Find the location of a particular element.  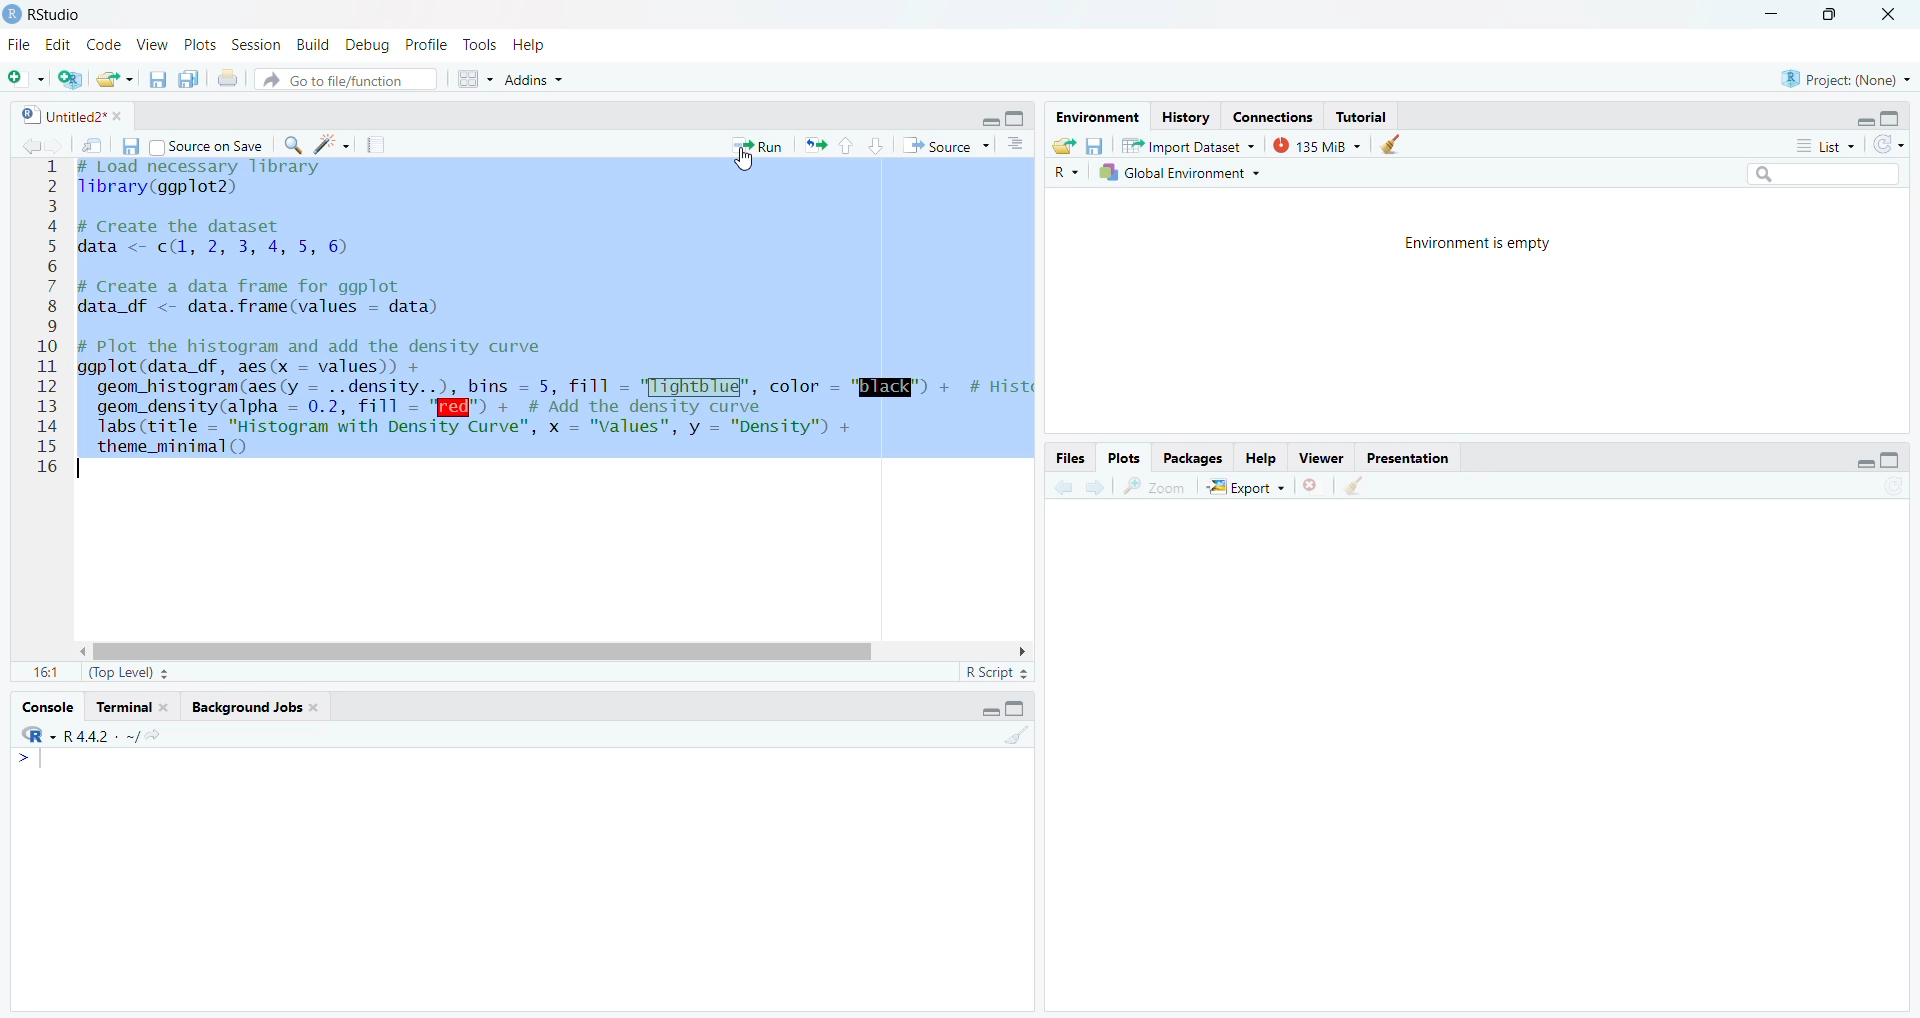

maximize is located at coordinates (1892, 117).